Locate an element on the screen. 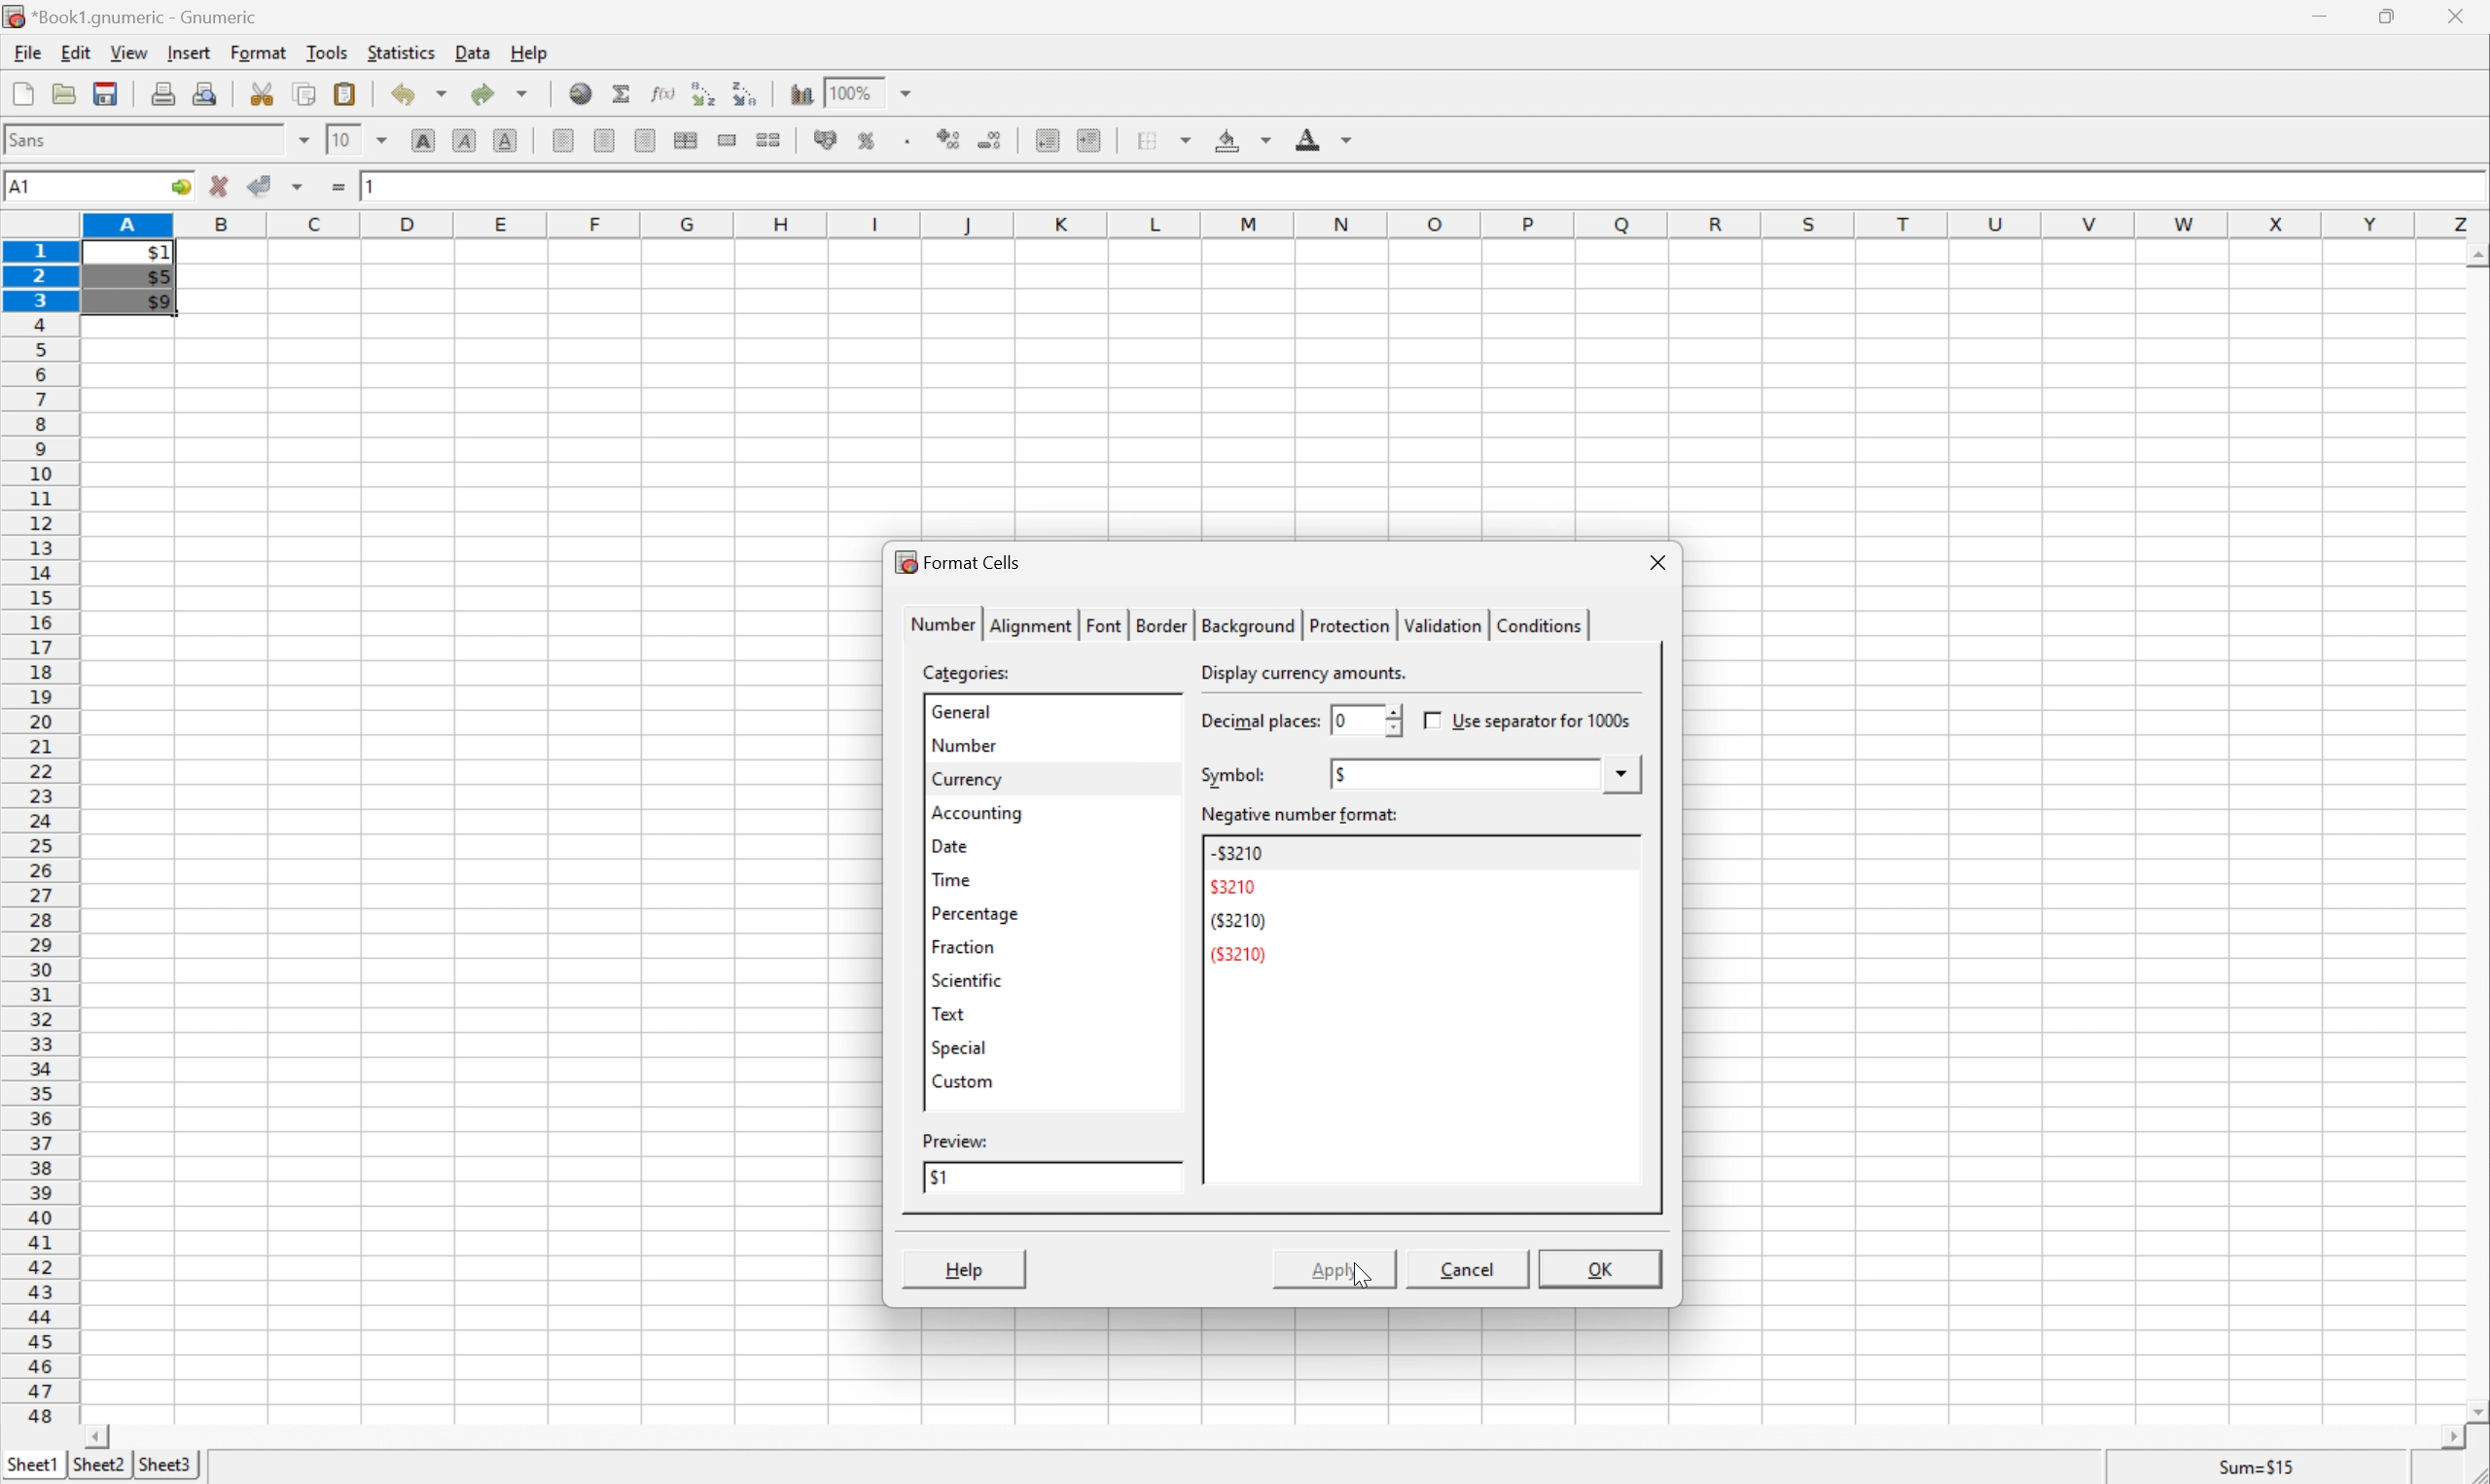 The width and height of the screenshot is (2490, 1484). borders is located at coordinates (1161, 140).